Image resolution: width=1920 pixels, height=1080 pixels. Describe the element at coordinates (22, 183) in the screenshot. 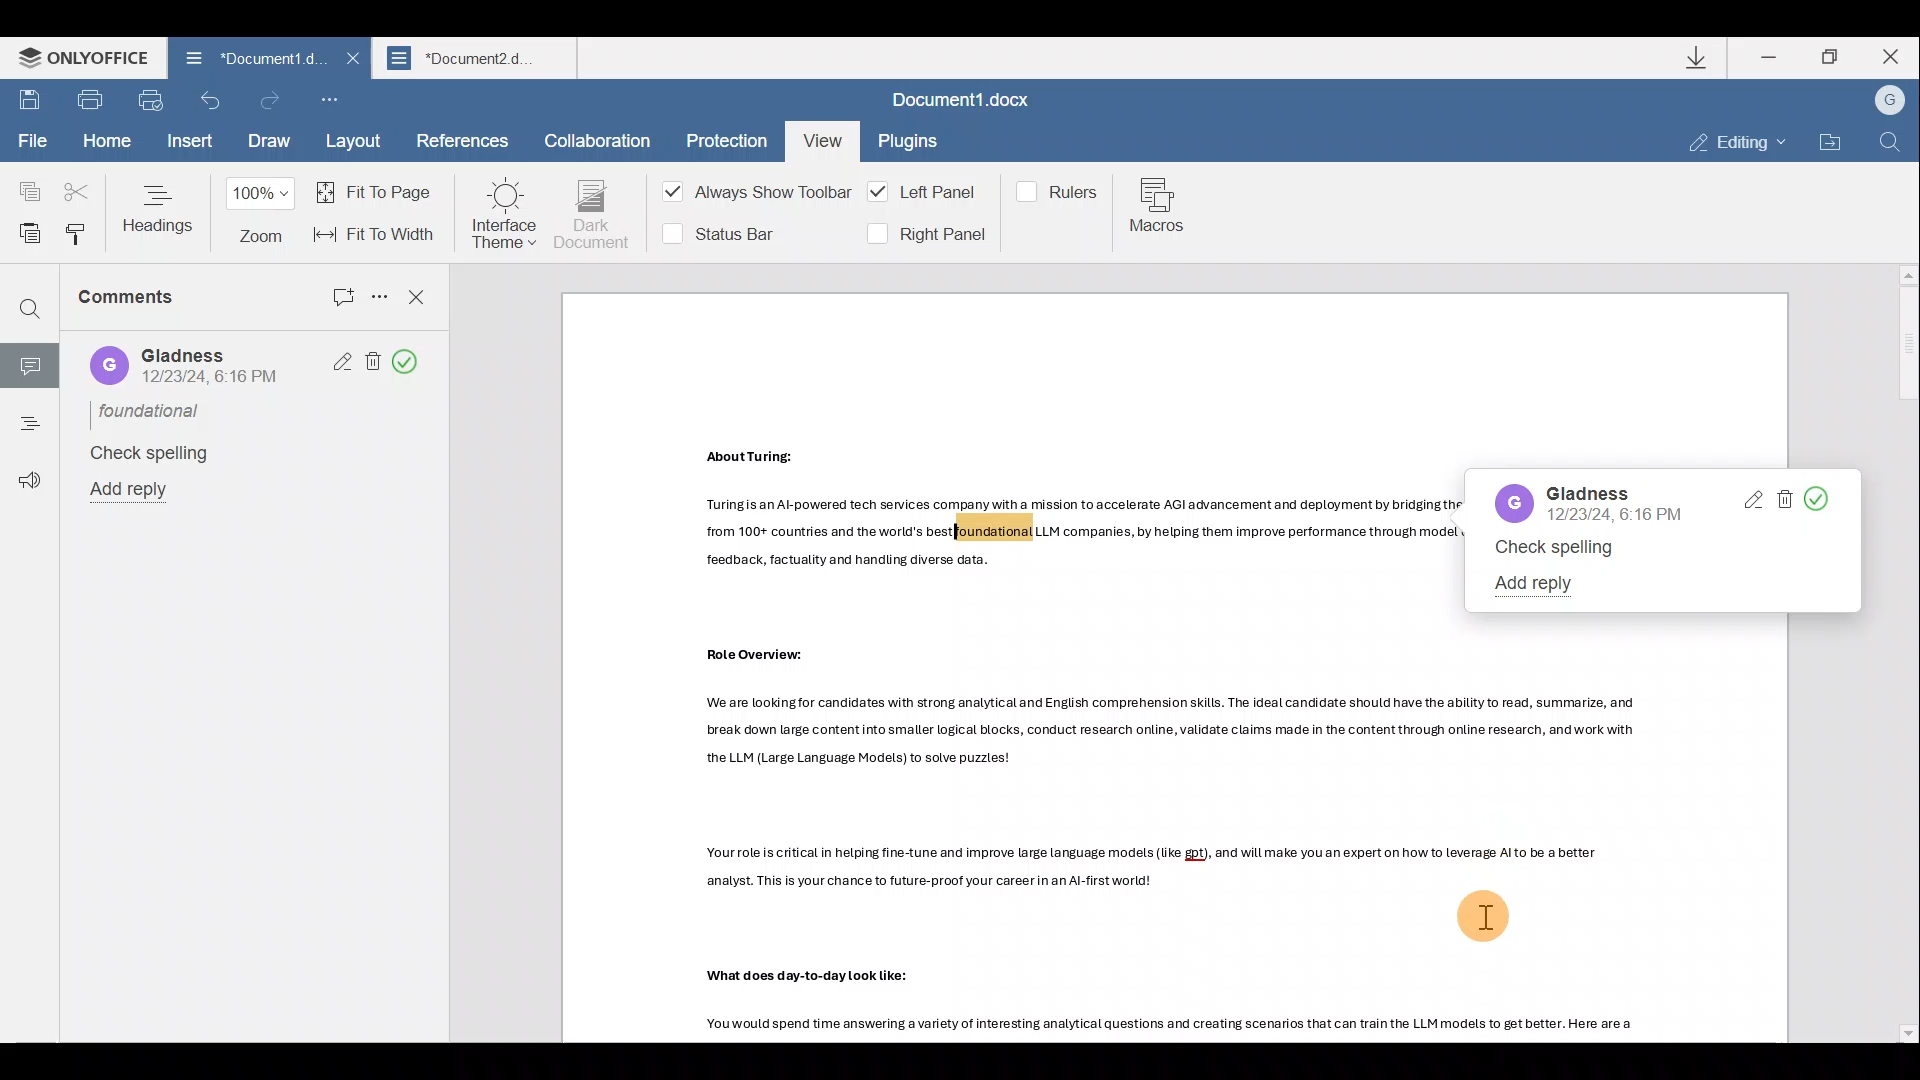

I see `Copy` at that location.